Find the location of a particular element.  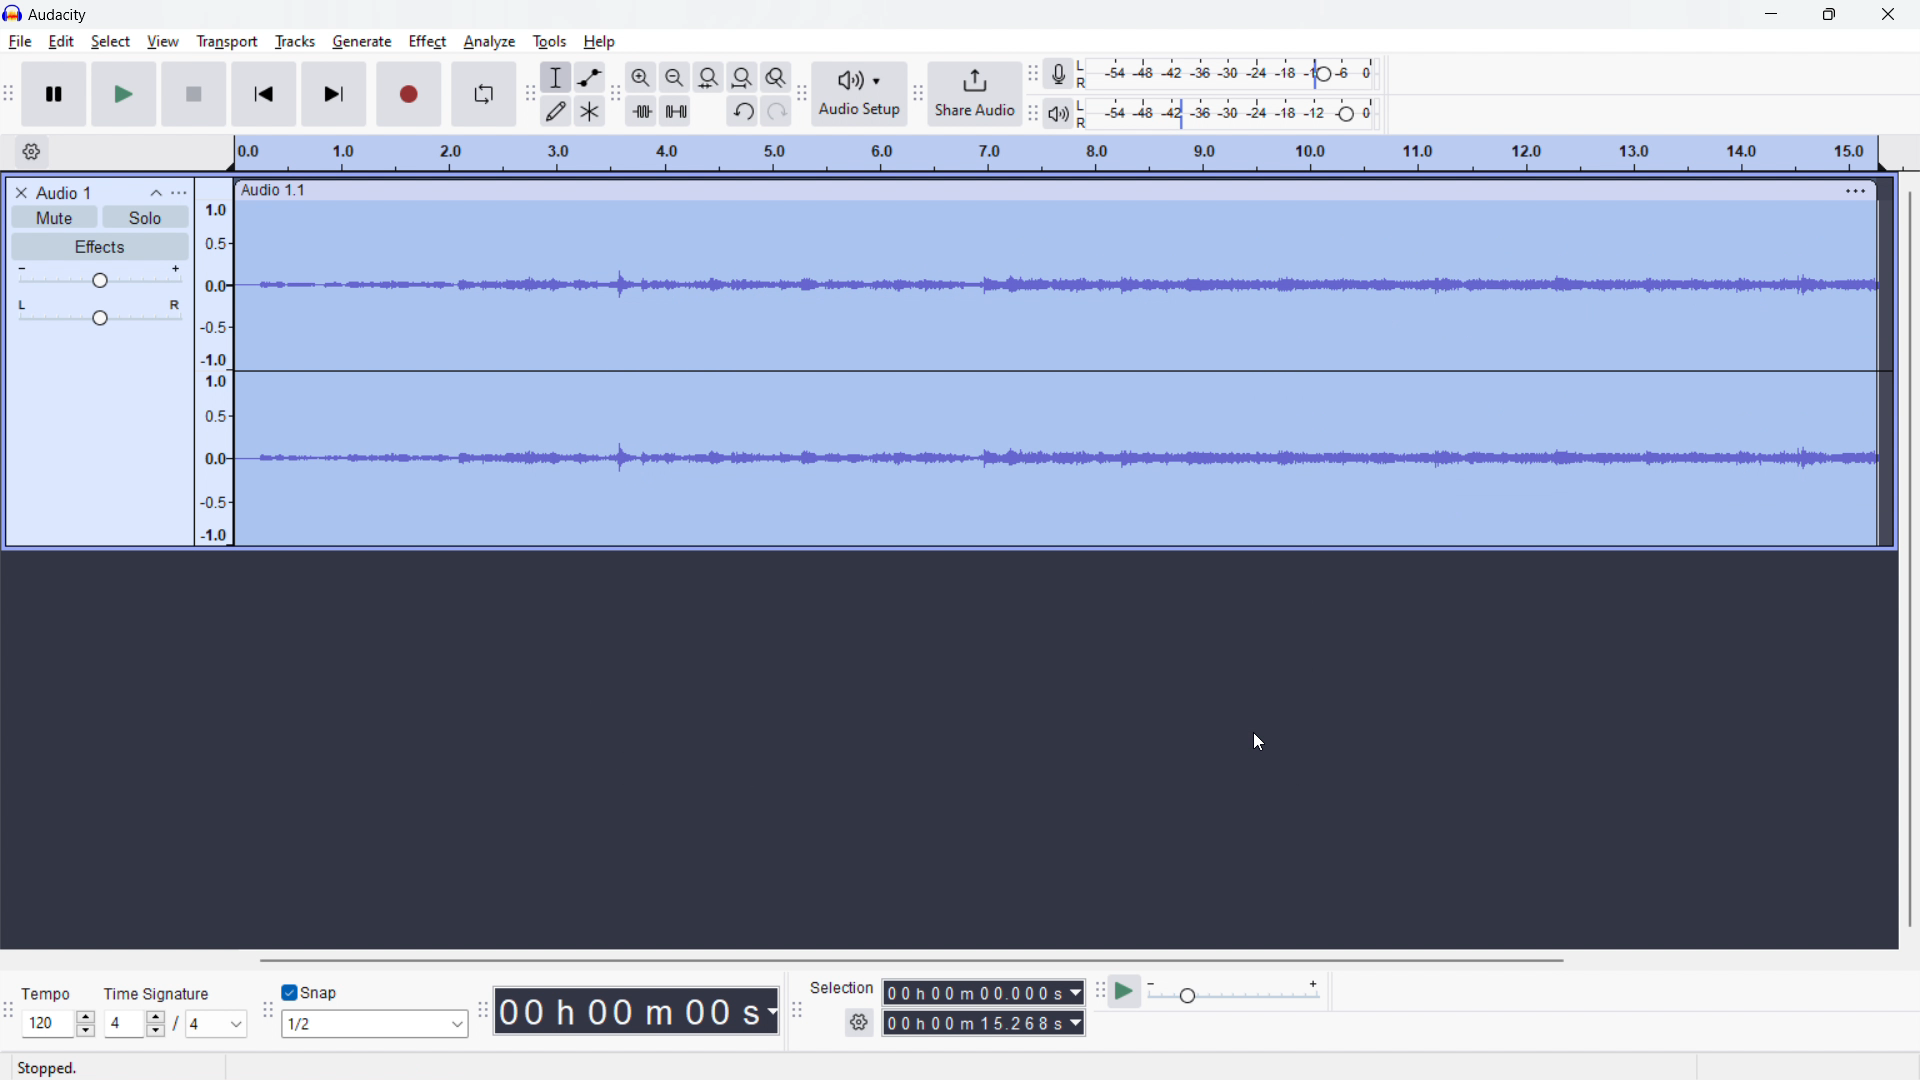

amplitude is located at coordinates (212, 360).